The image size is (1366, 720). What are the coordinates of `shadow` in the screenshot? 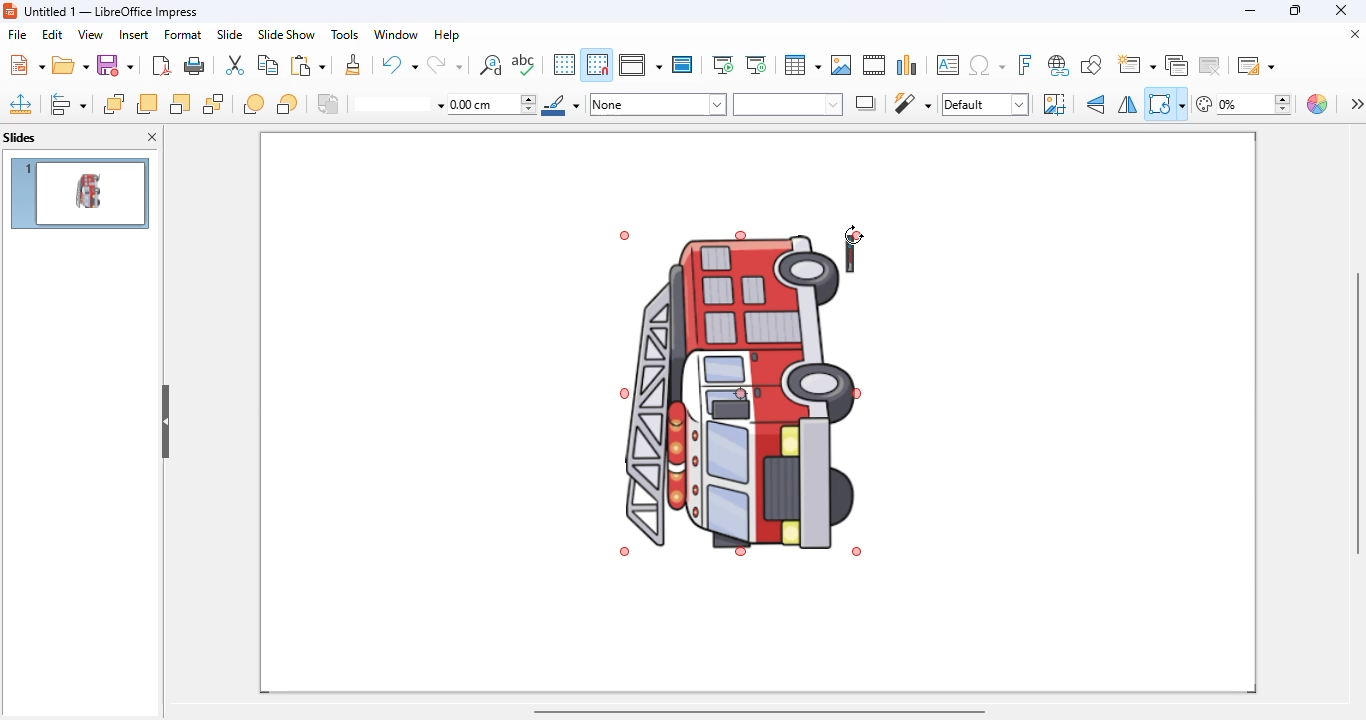 It's located at (867, 103).